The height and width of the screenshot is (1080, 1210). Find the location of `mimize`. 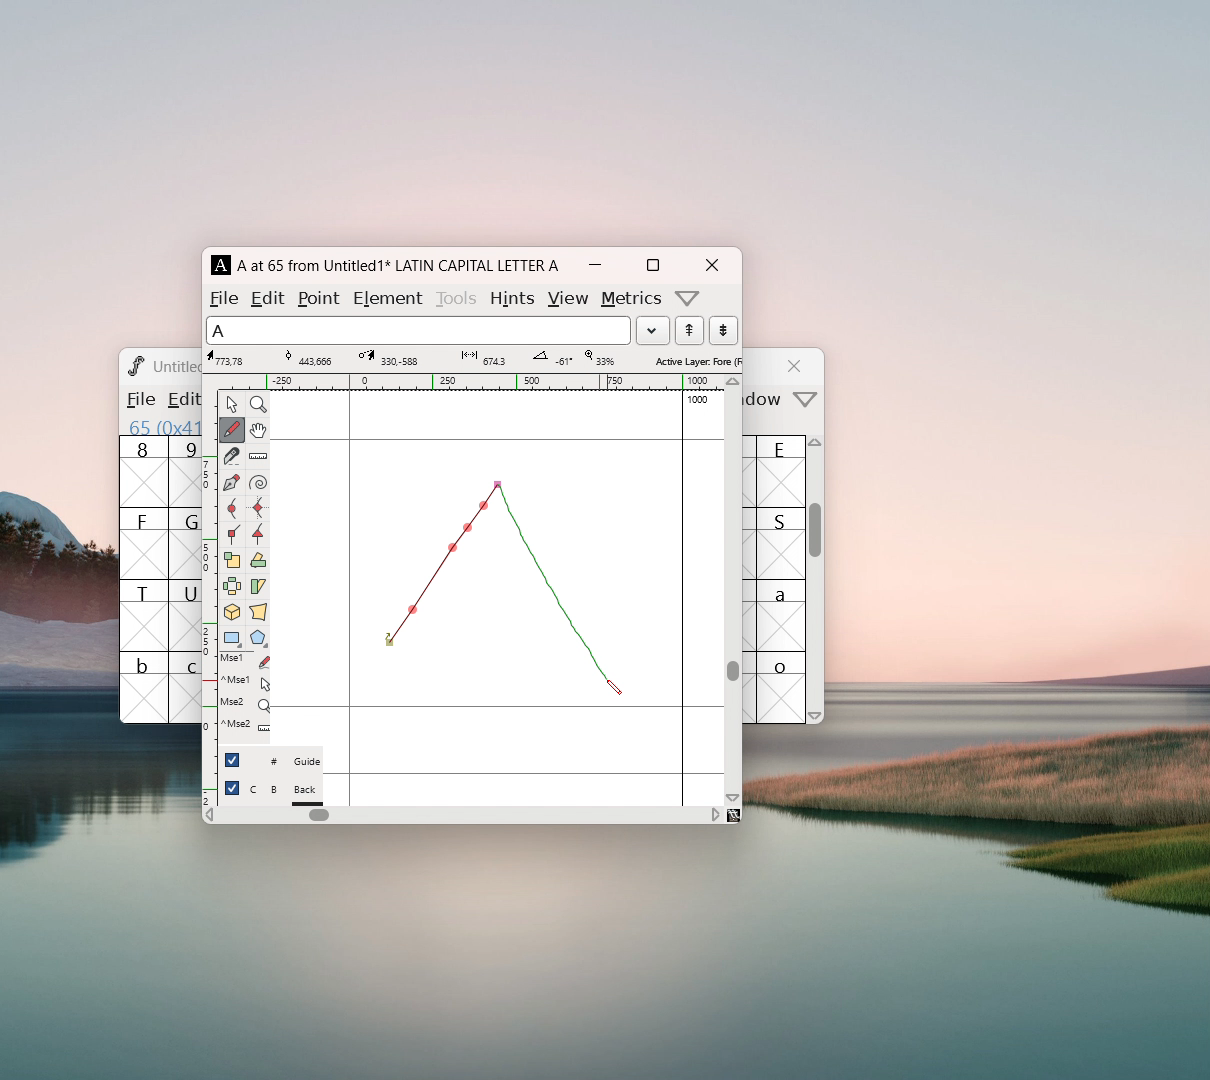

mimize is located at coordinates (595, 265).